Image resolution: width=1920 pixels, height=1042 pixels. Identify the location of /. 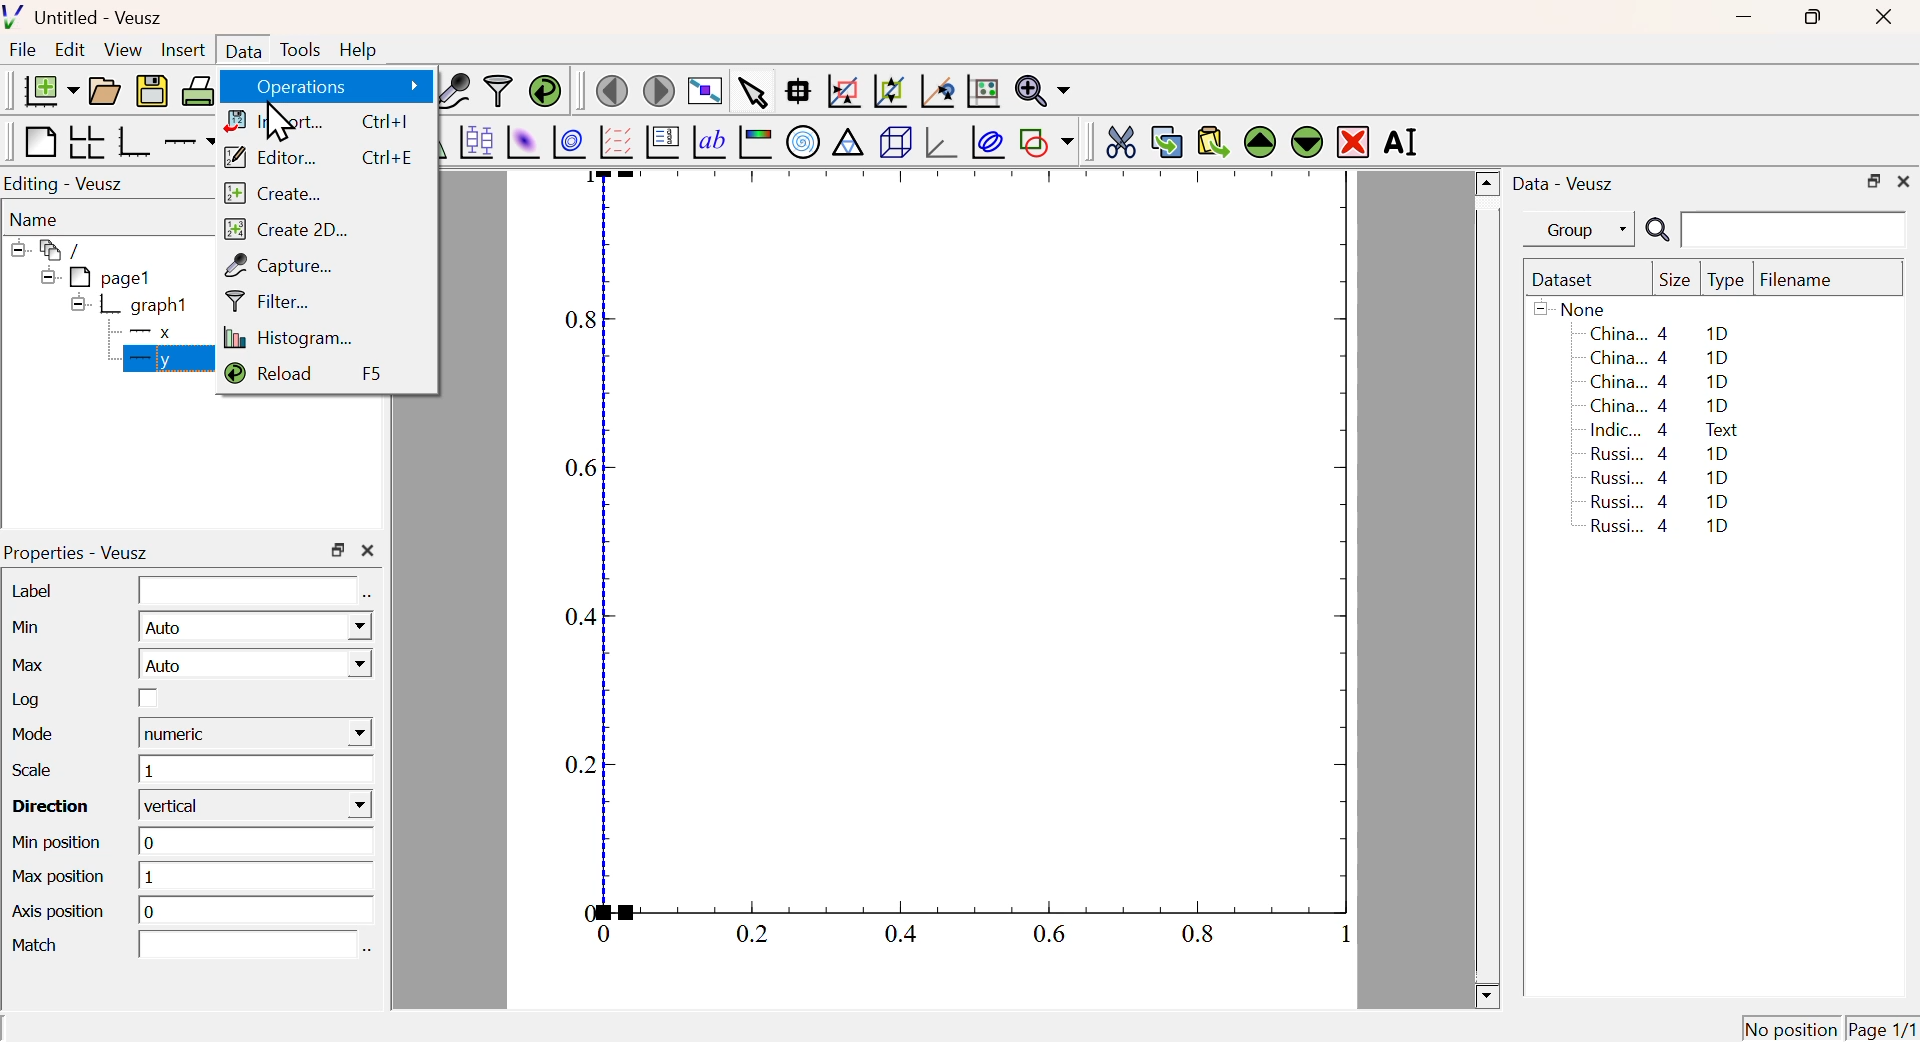
(50, 250).